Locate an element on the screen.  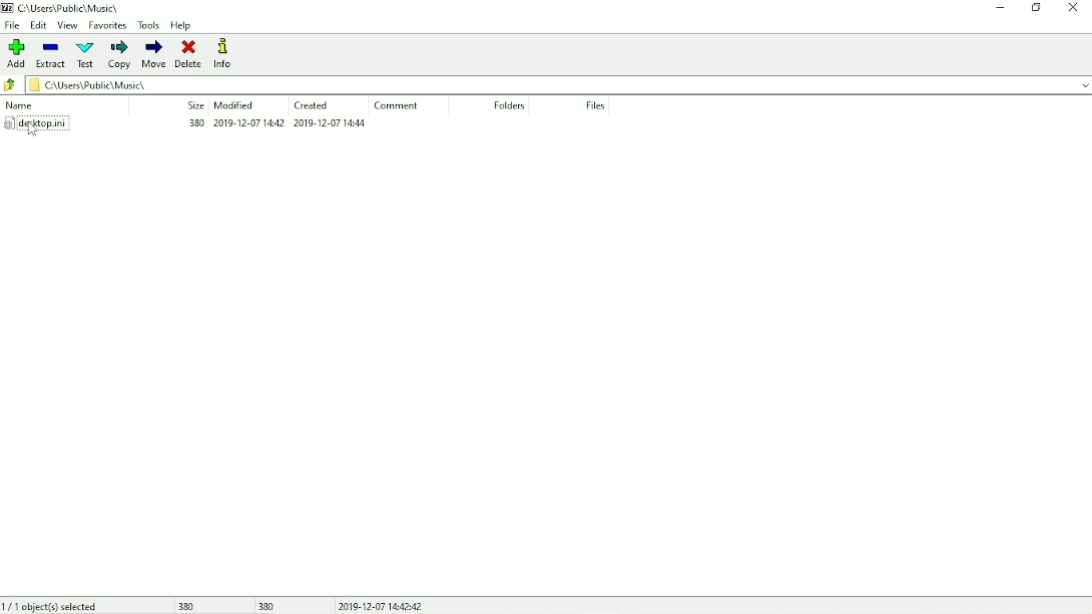
Help is located at coordinates (182, 25).